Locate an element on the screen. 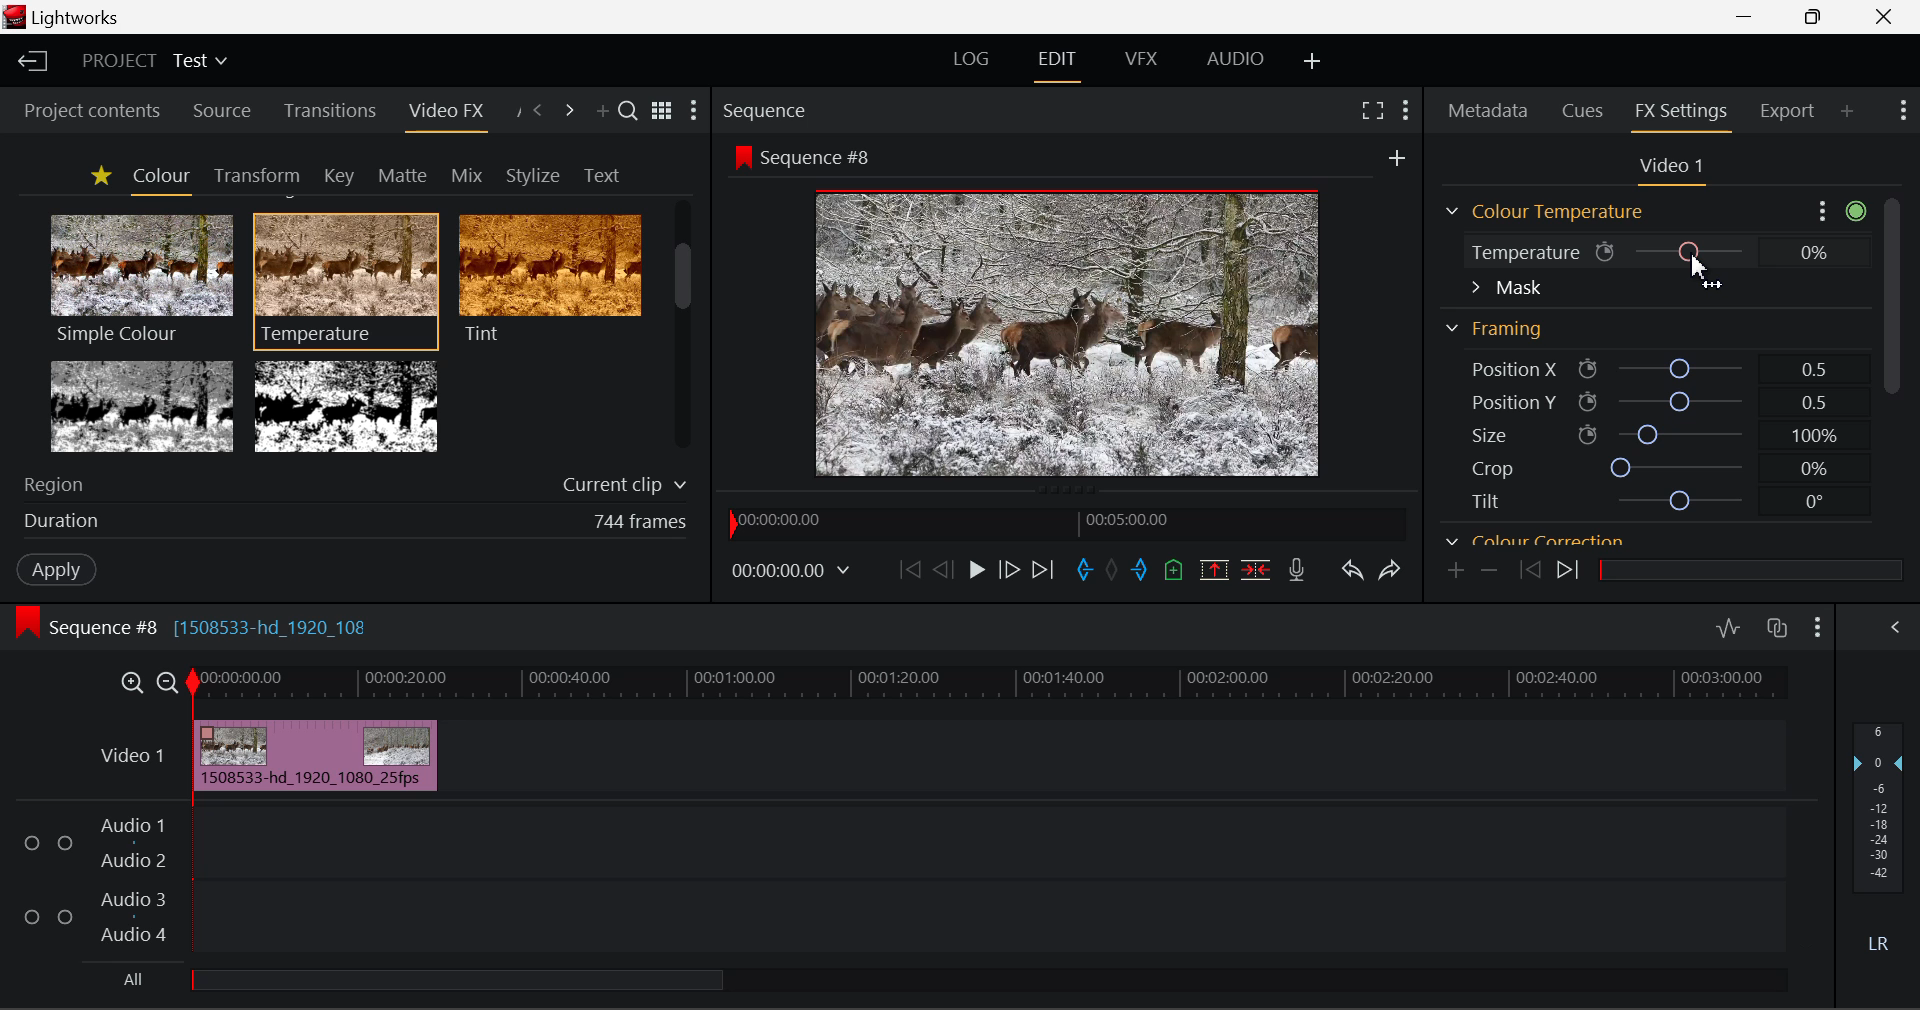 This screenshot has height=1010, width=1920. Sequence Preview Section is located at coordinates (768, 113).